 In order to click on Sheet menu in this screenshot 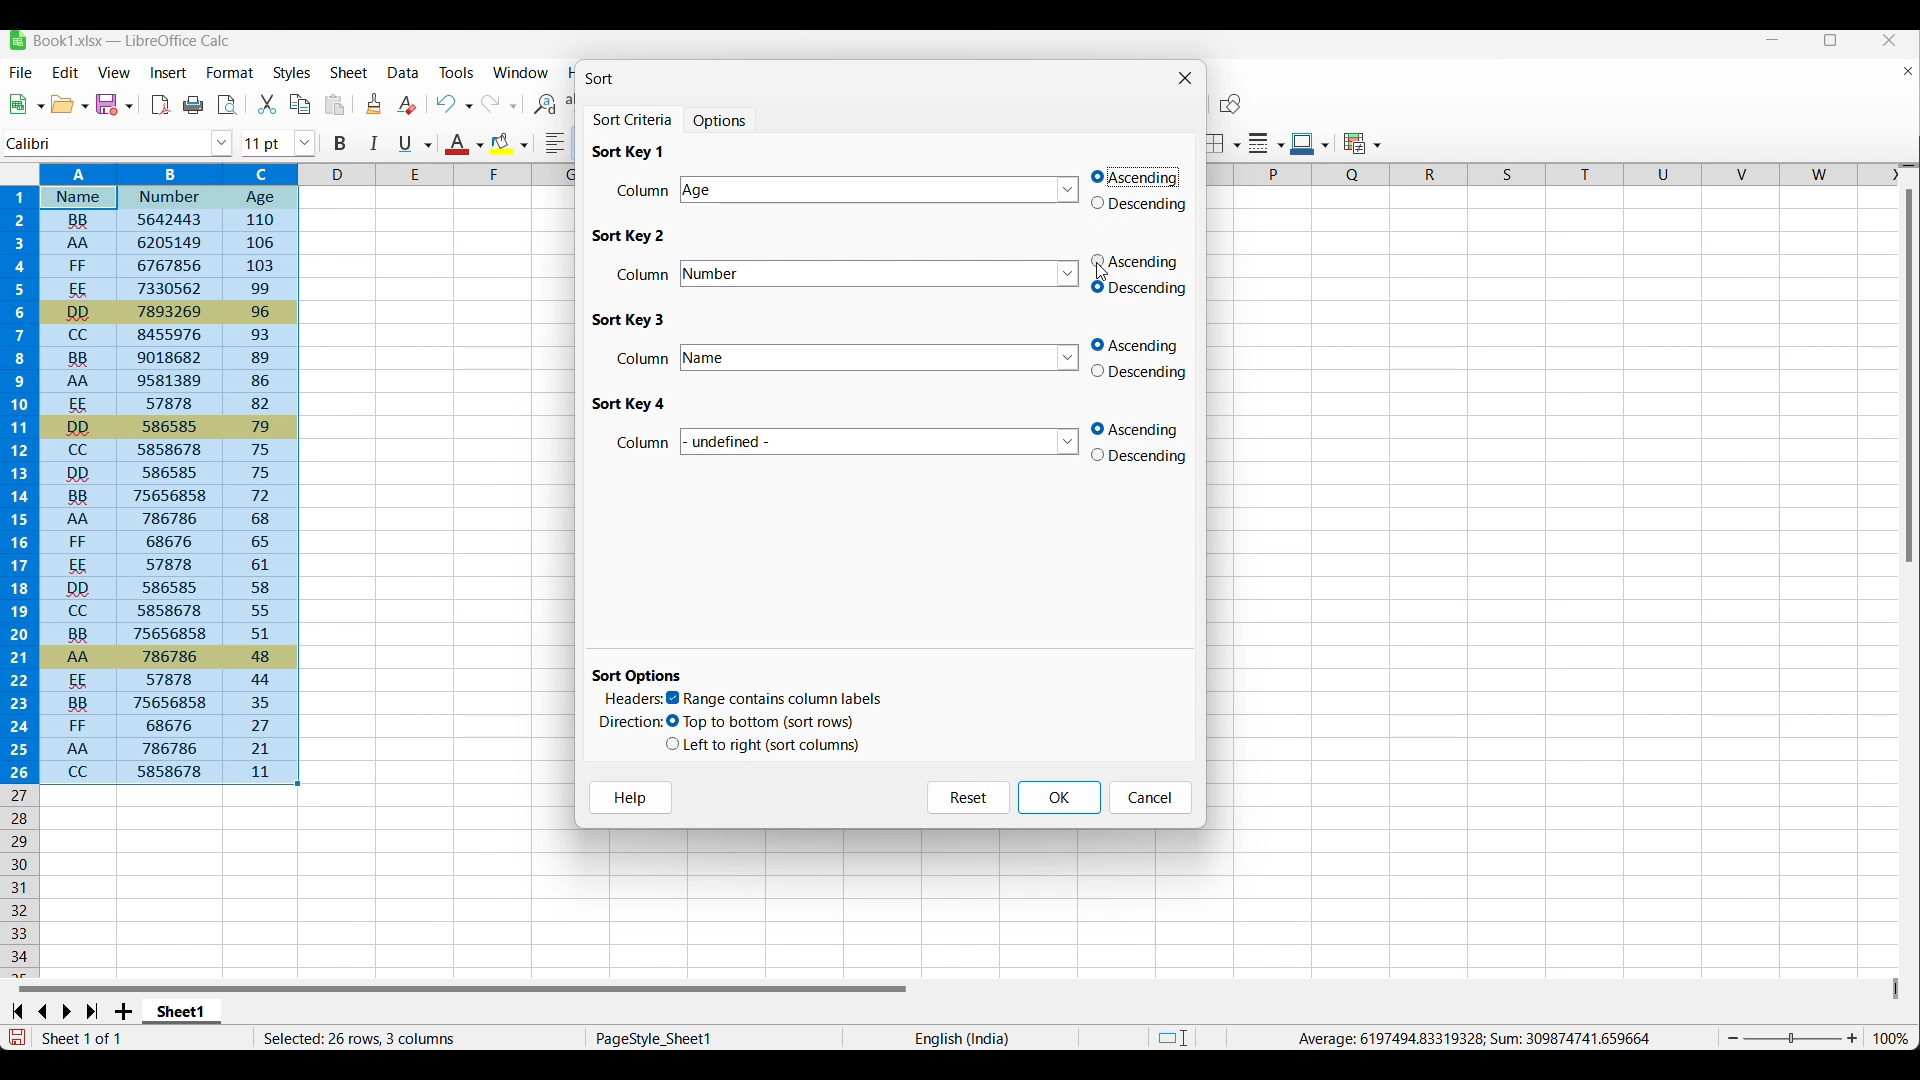, I will do `click(350, 72)`.